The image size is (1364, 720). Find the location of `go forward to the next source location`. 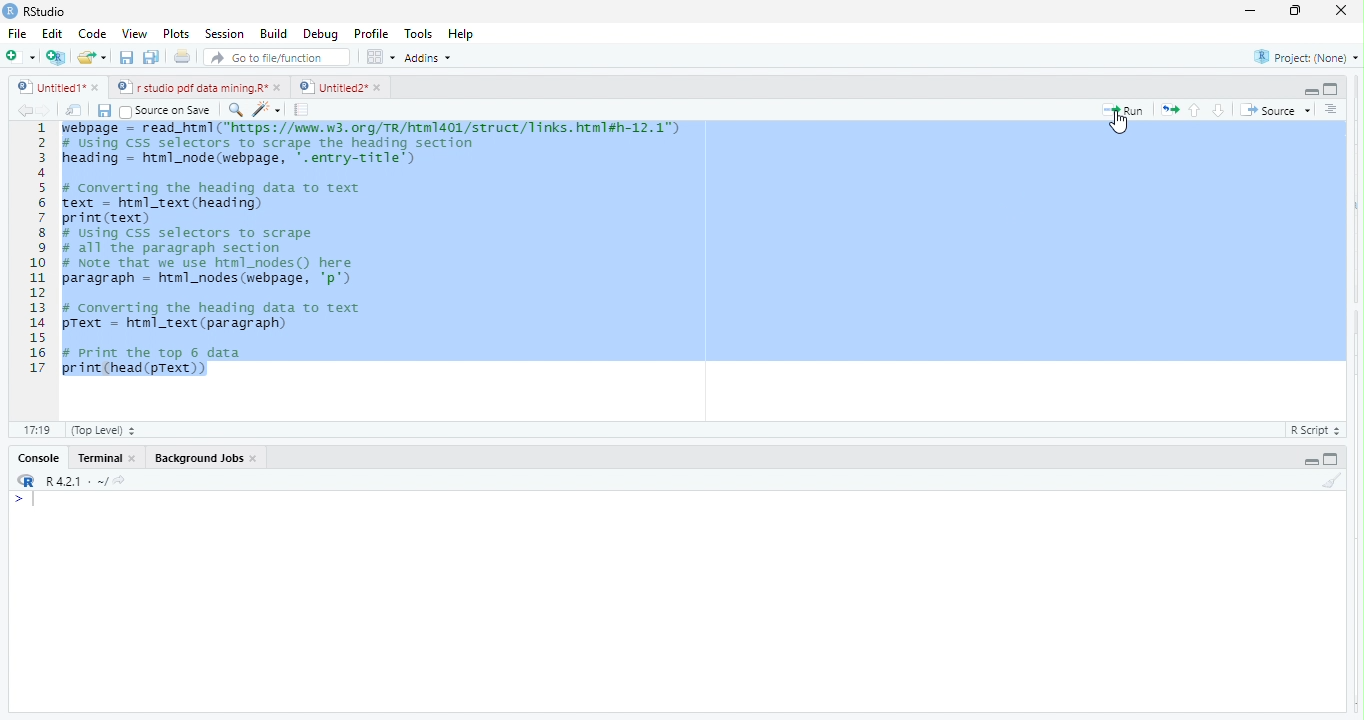

go forward to the next source location is located at coordinates (50, 110).